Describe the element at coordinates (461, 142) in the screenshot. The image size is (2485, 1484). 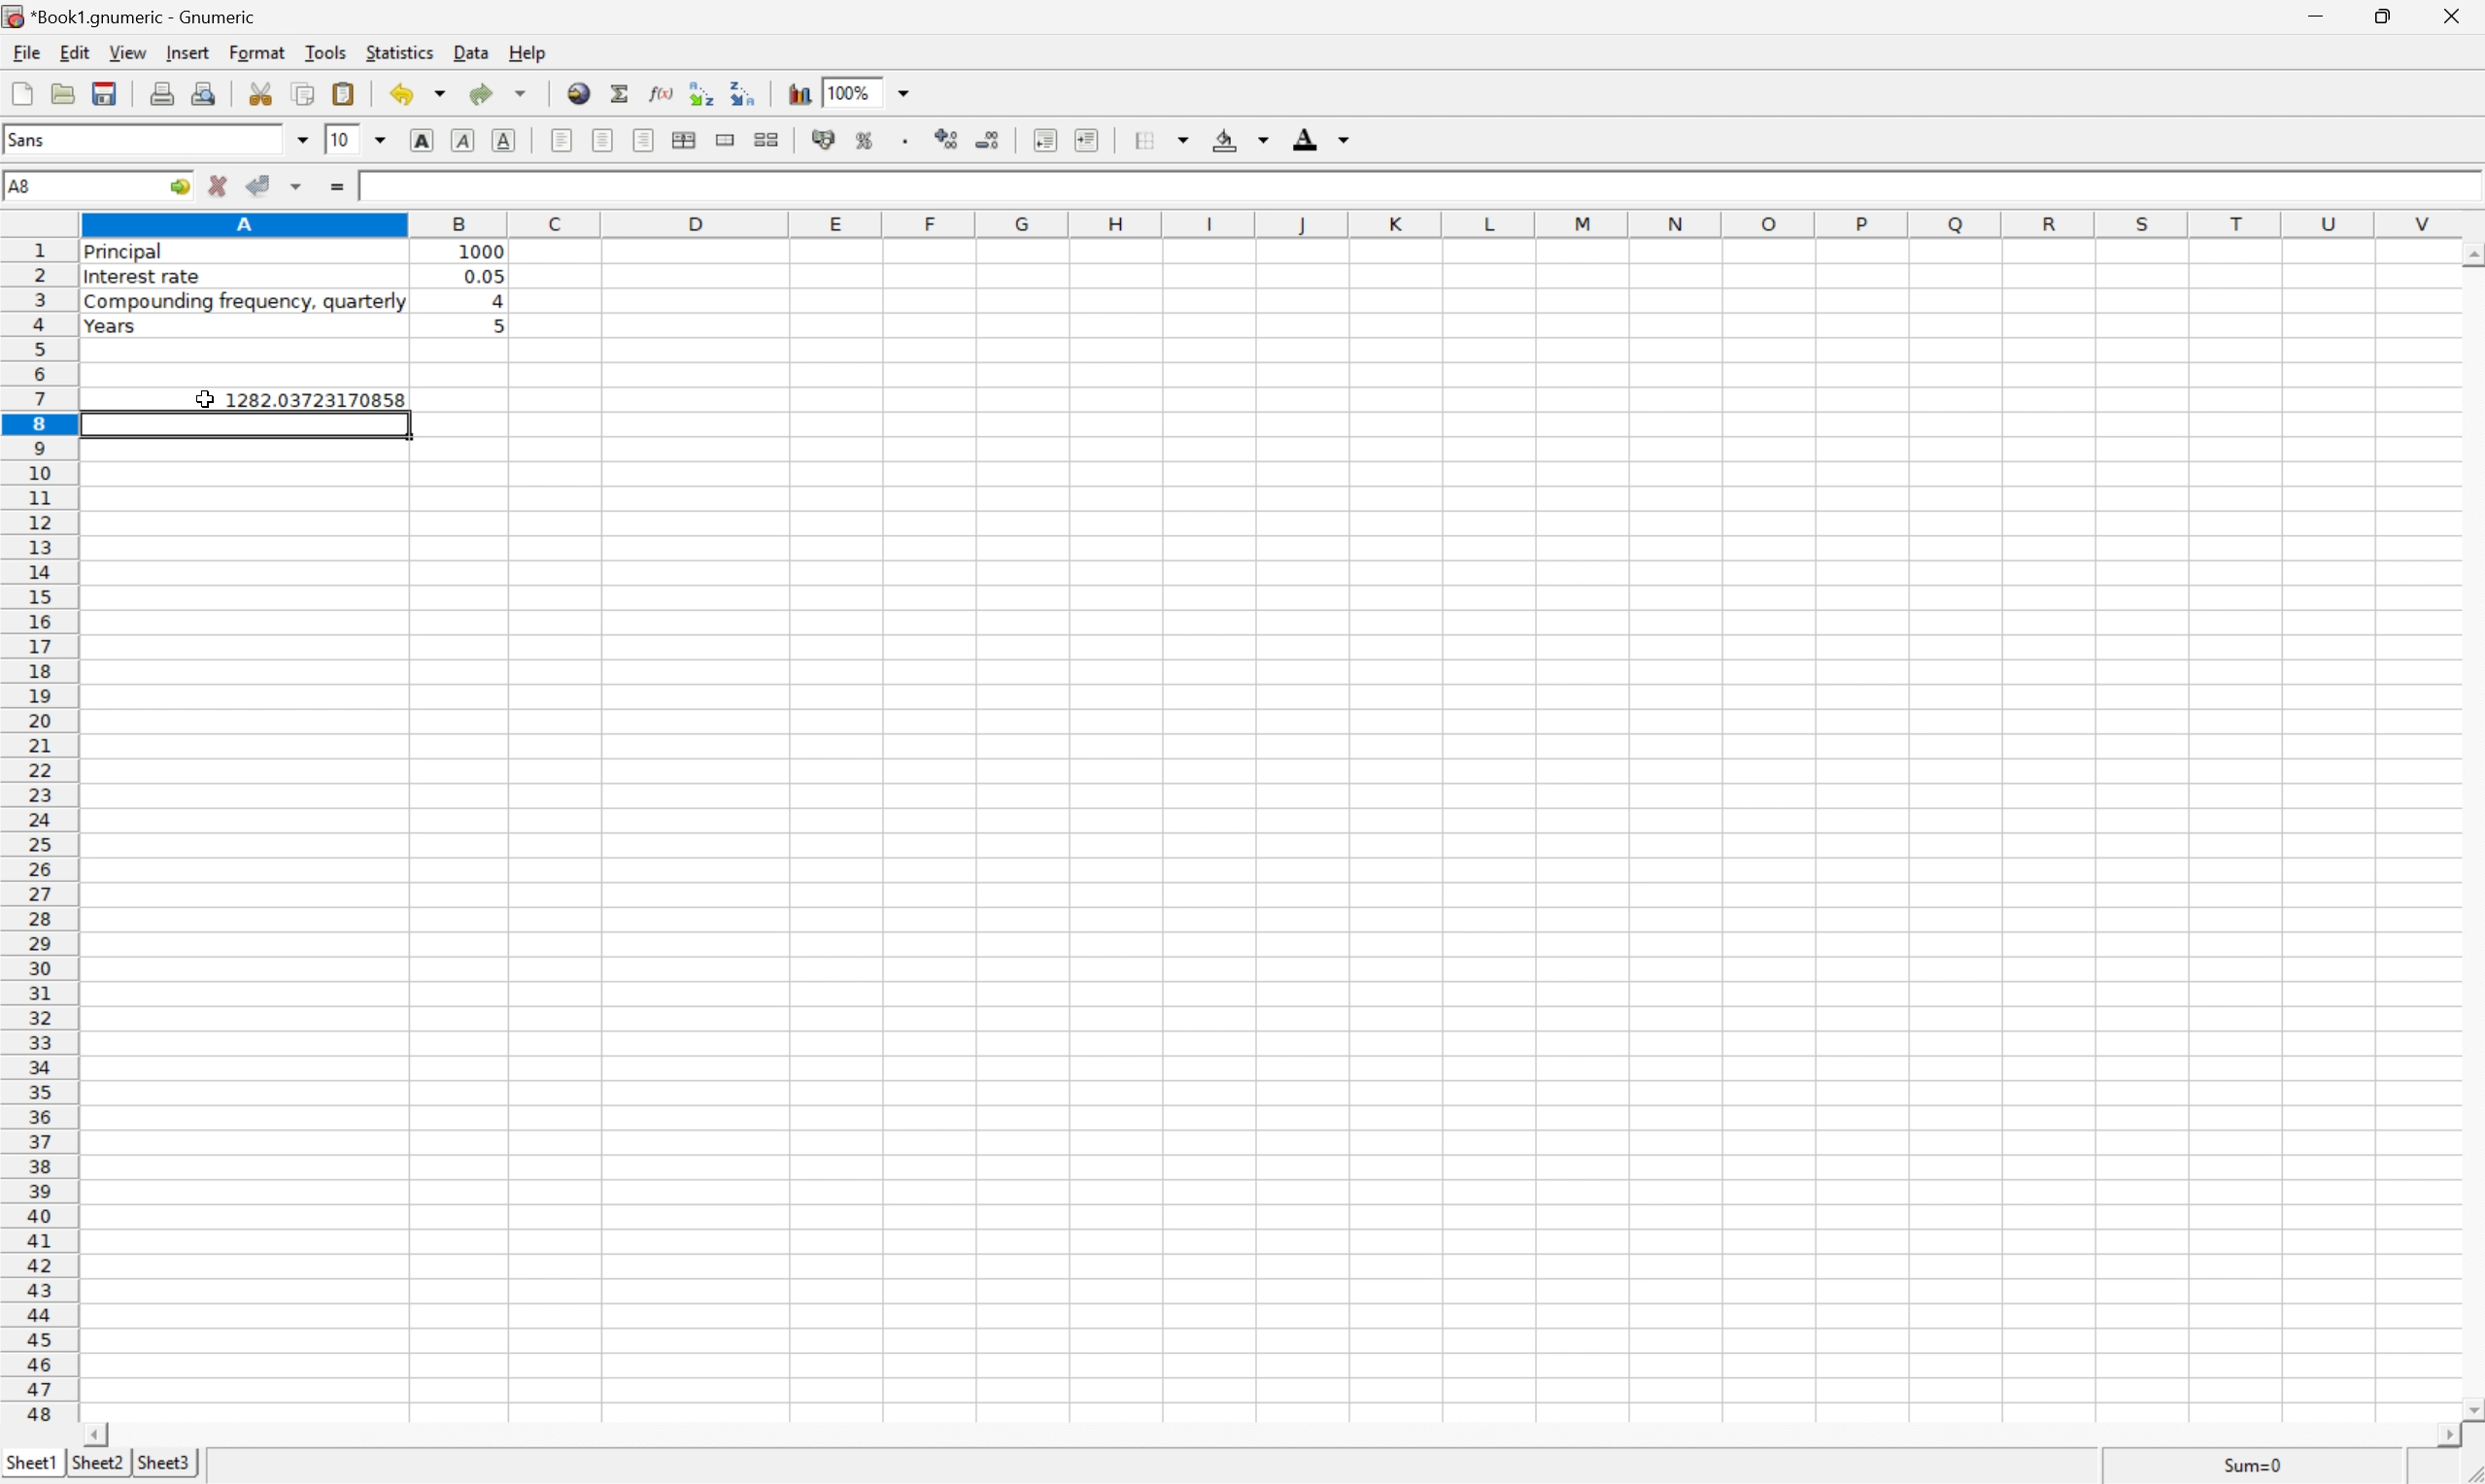
I see `italic` at that location.